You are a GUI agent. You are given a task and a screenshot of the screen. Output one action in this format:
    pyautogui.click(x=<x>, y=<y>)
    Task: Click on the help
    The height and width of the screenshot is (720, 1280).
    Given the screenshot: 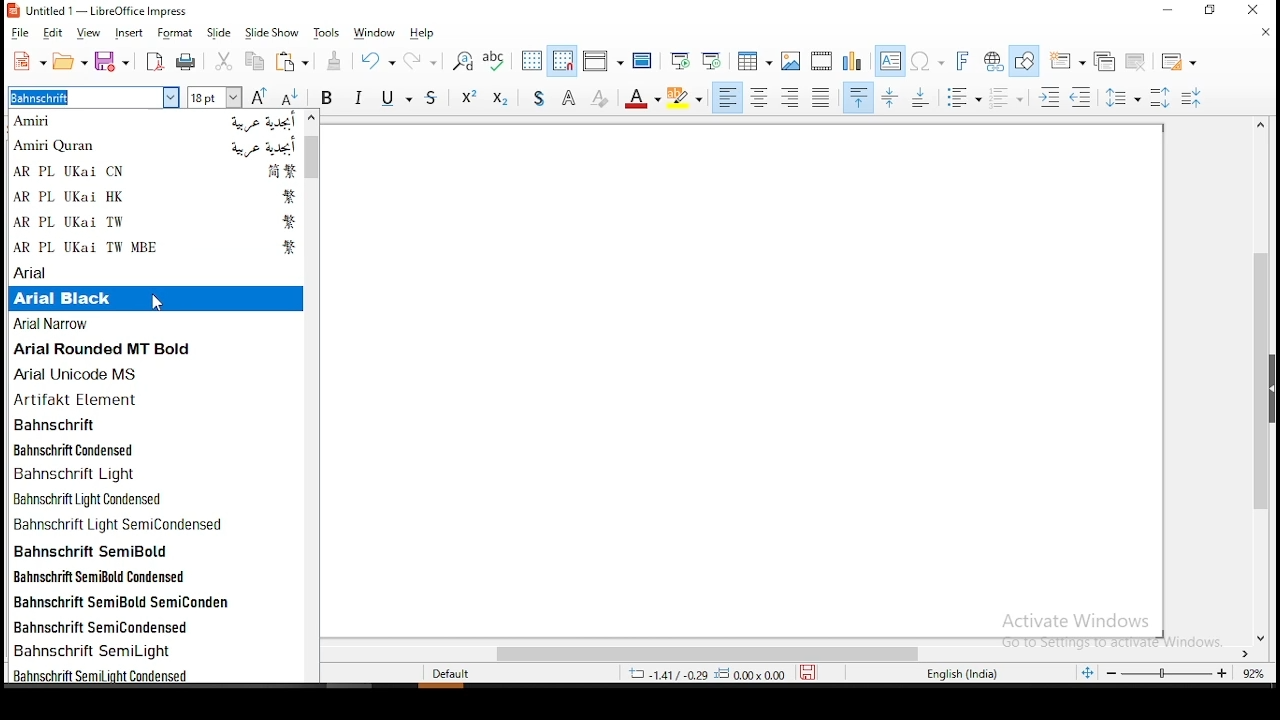 What is the action you would take?
    pyautogui.click(x=423, y=34)
    